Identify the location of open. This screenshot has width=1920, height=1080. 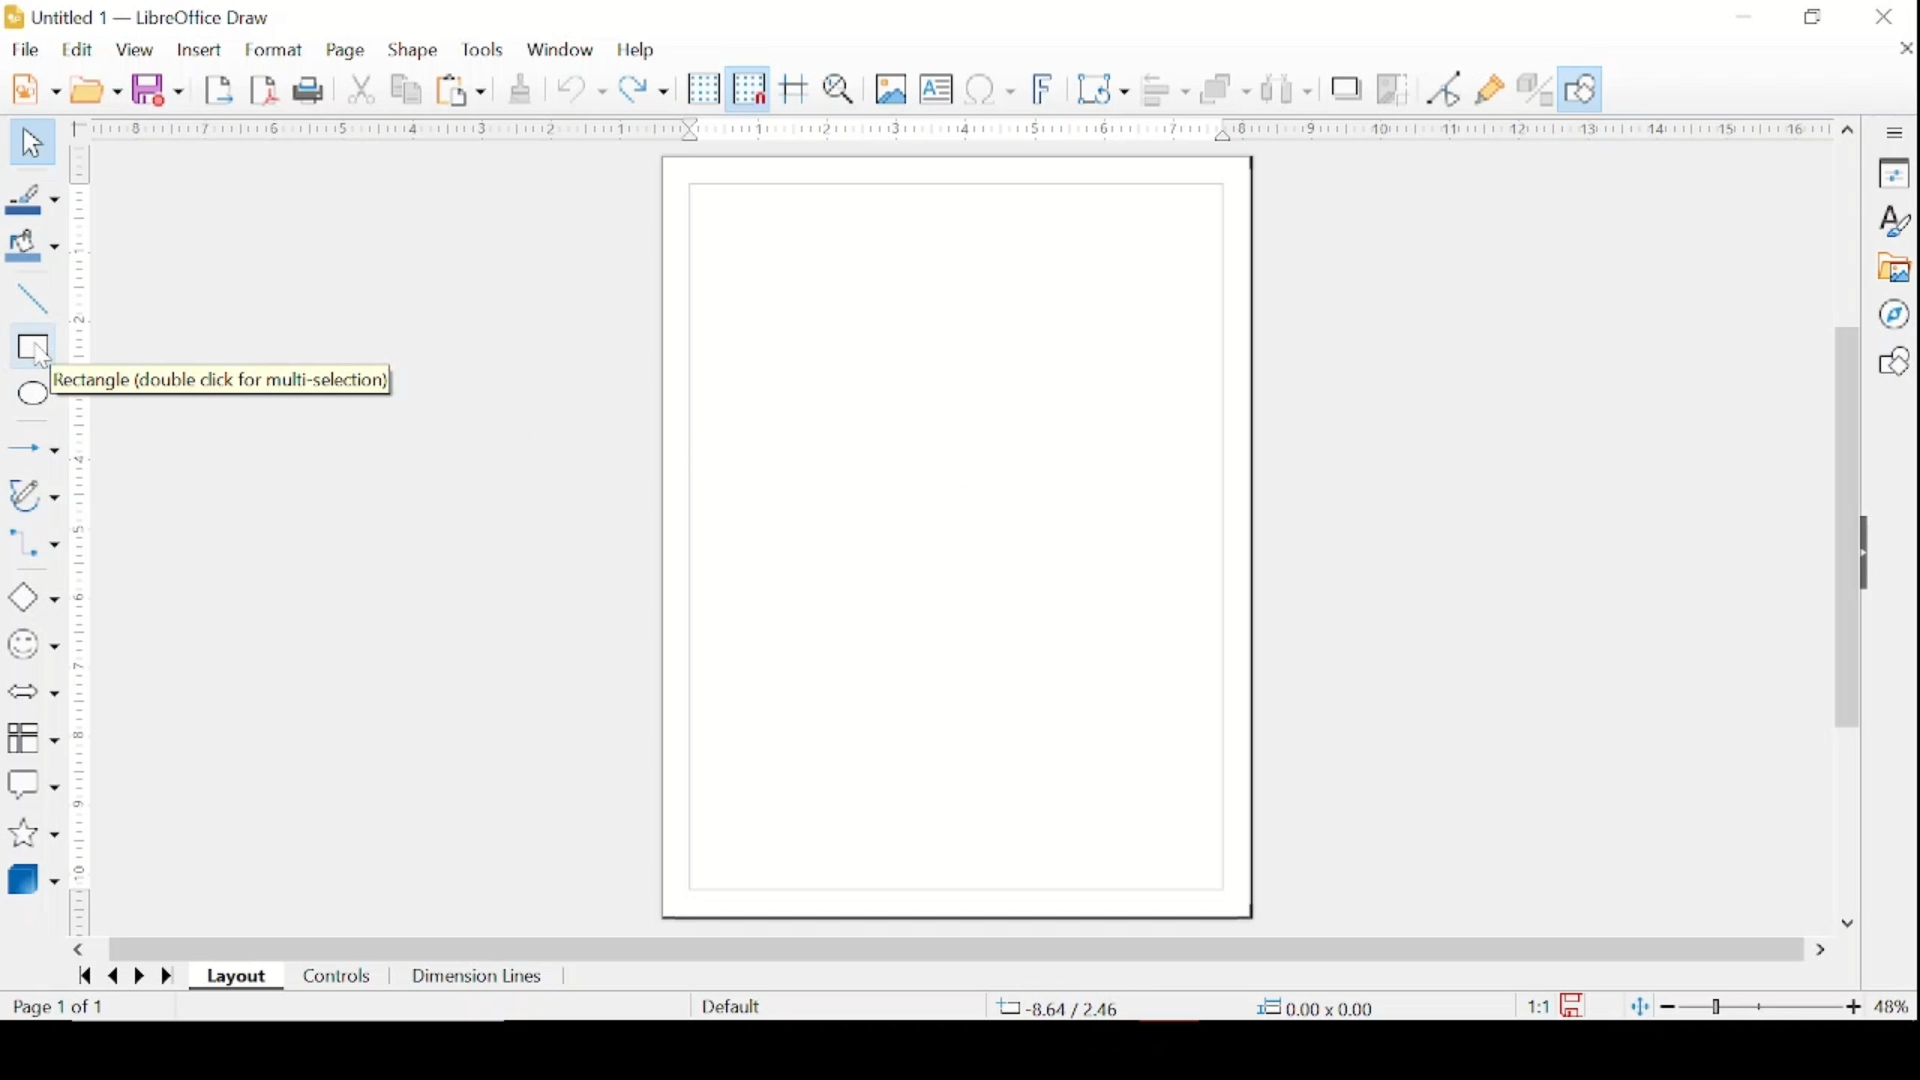
(96, 88).